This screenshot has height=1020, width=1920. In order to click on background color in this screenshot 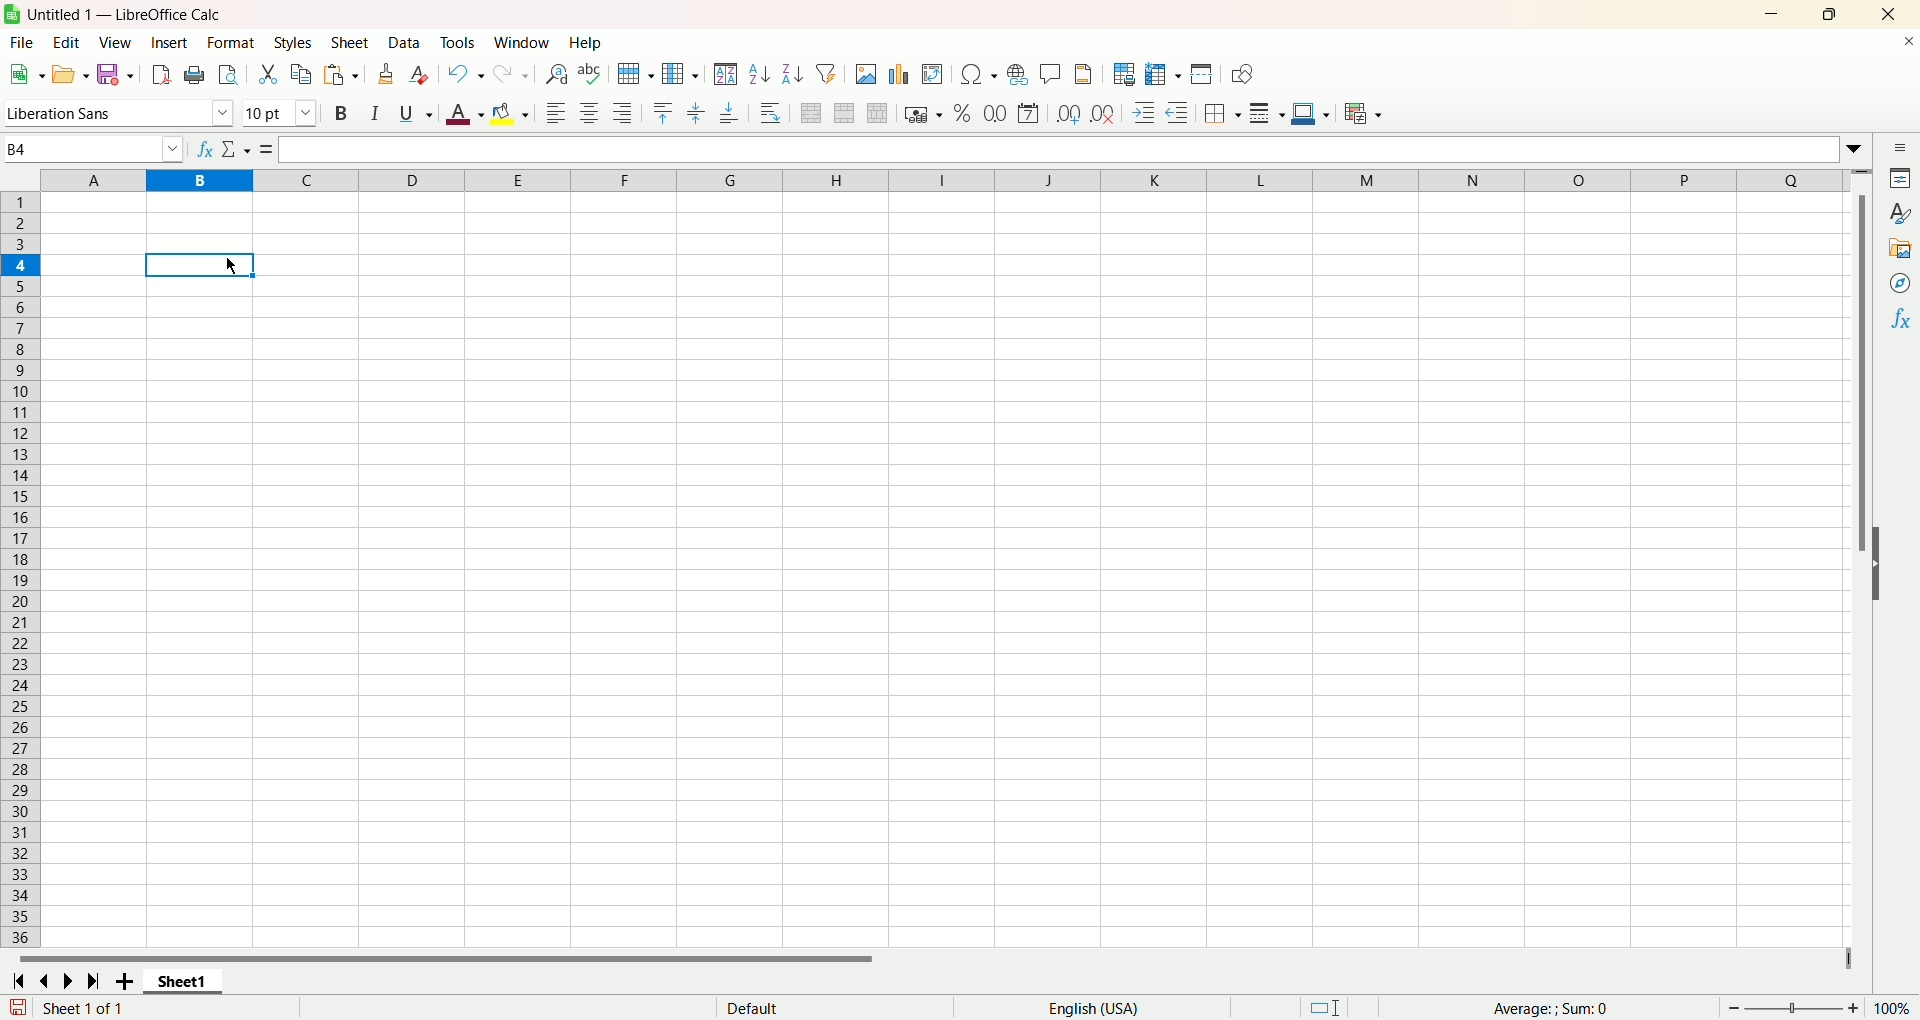, I will do `click(511, 112)`.